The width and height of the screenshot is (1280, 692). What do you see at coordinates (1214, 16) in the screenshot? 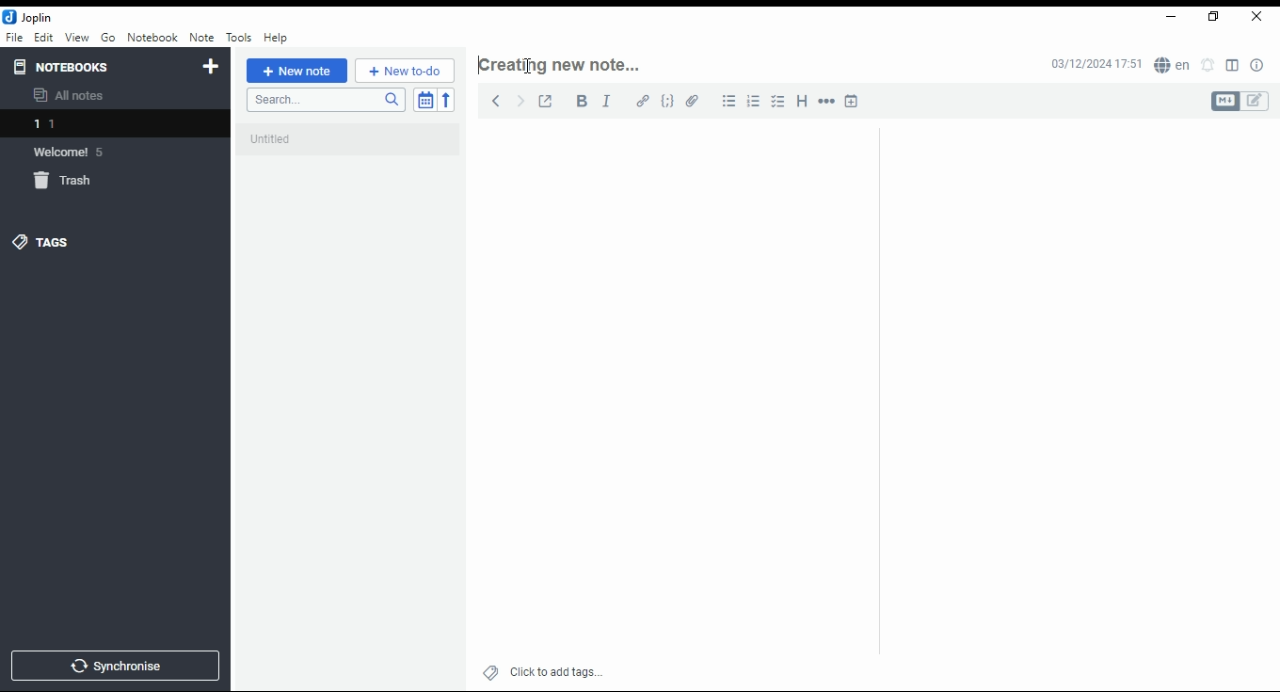
I see `maximize` at bounding box center [1214, 16].